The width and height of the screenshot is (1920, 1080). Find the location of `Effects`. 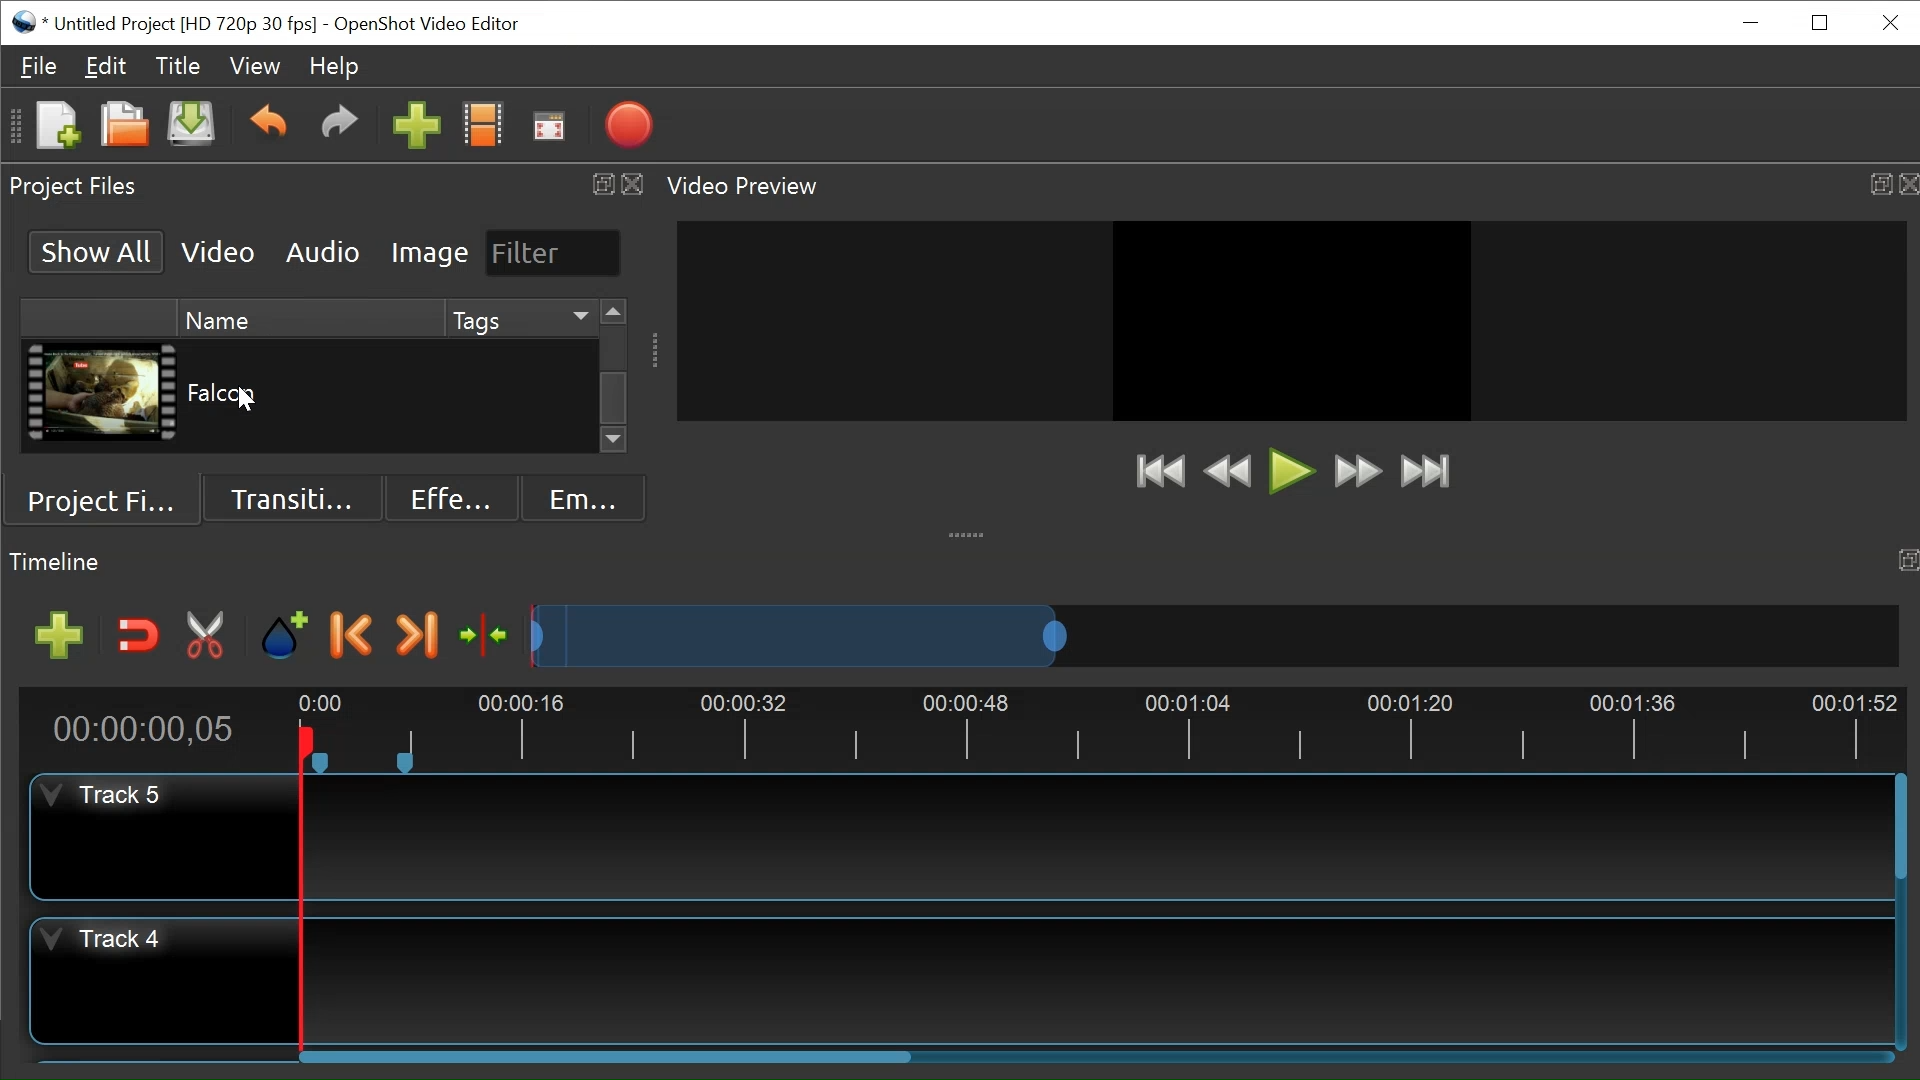

Effects is located at coordinates (445, 496).